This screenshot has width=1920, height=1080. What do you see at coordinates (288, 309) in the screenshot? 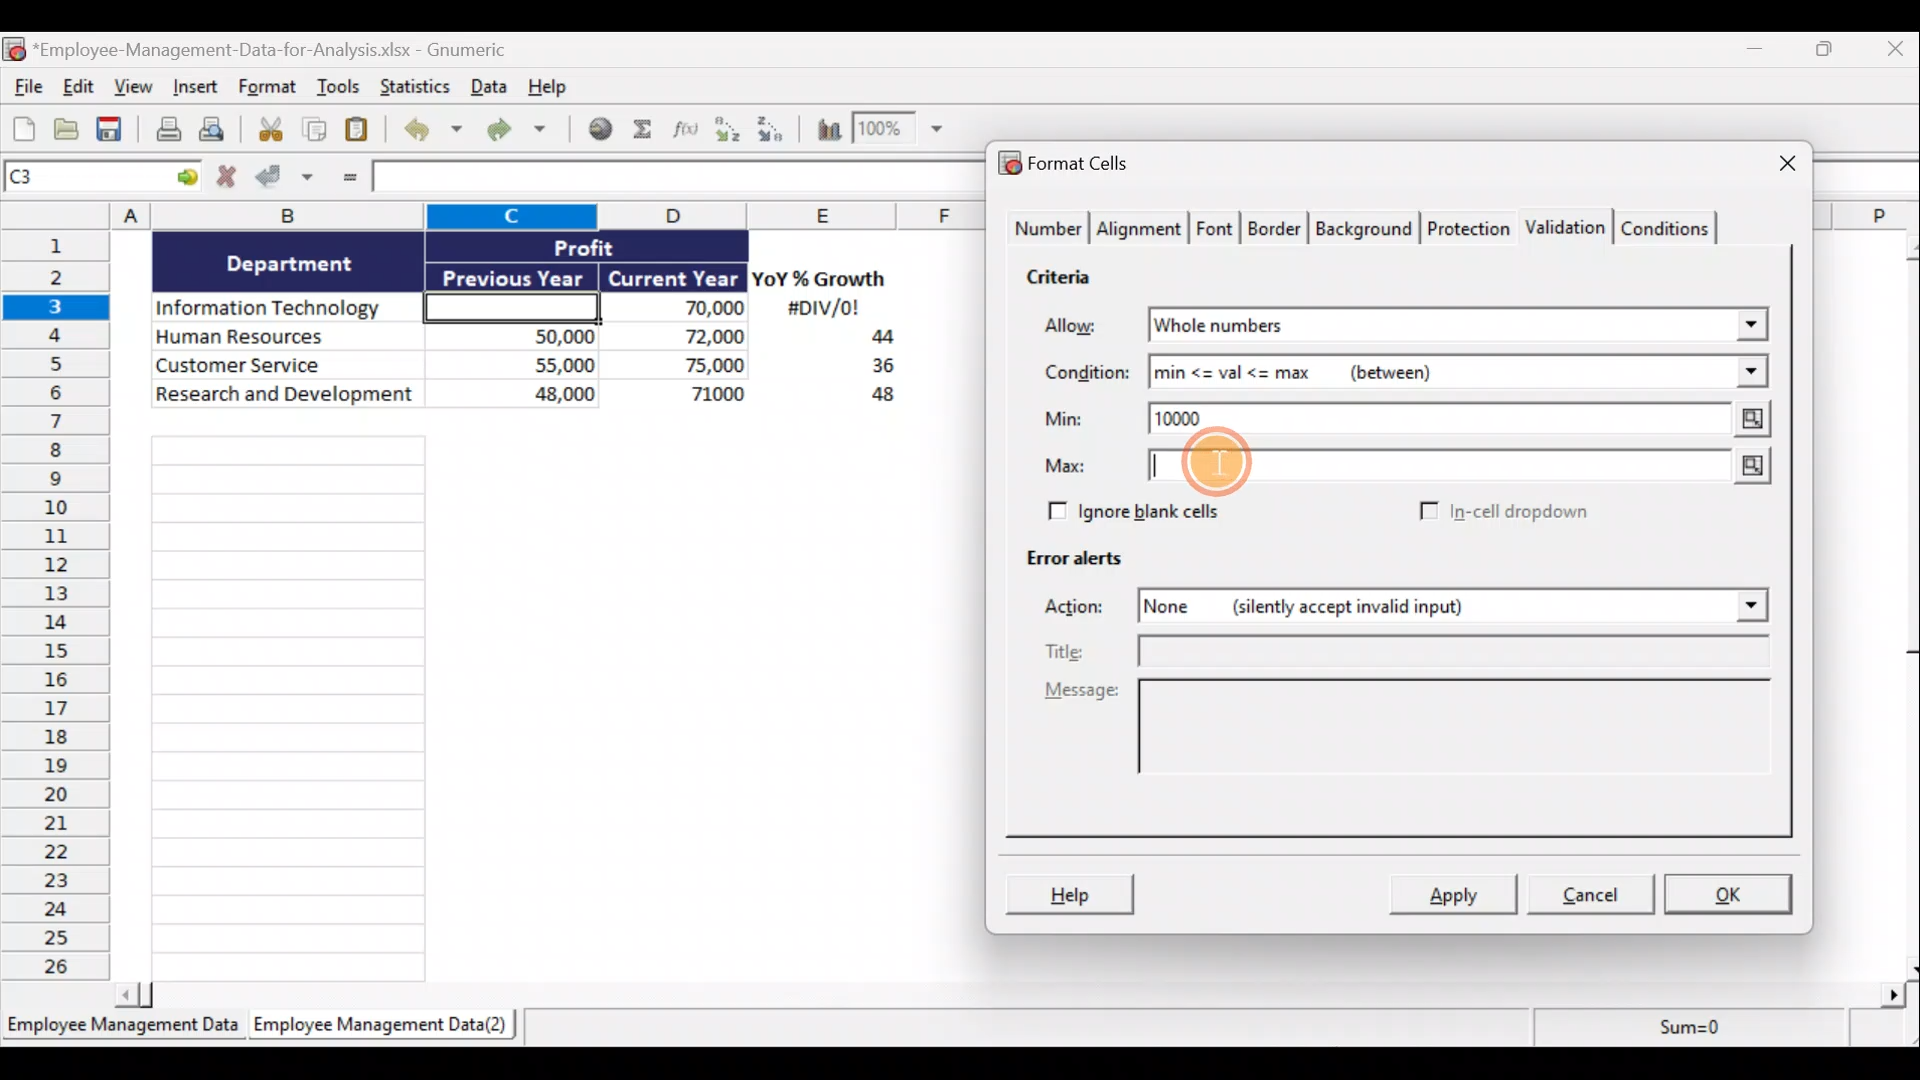
I see `Information Technology` at bounding box center [288, 309].